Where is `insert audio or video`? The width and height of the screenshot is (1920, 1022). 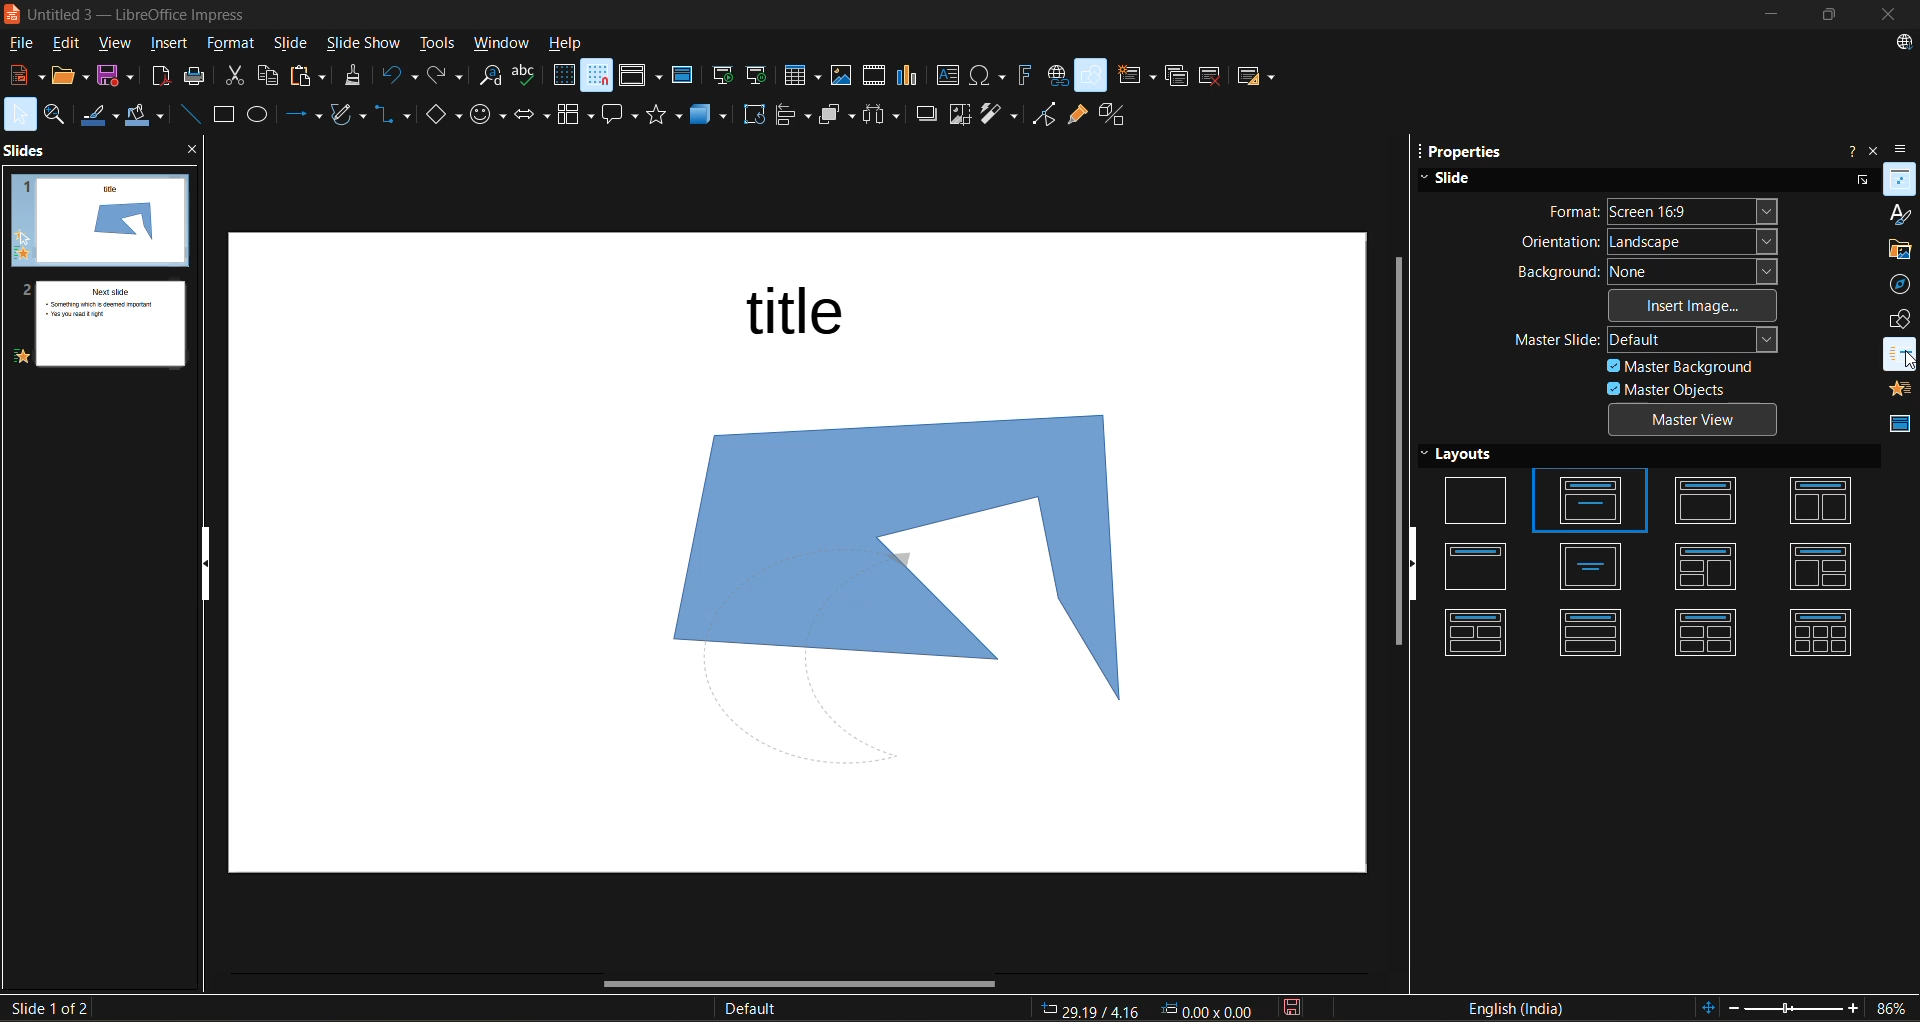
insert audio or video is located at coordinates (877, 80).